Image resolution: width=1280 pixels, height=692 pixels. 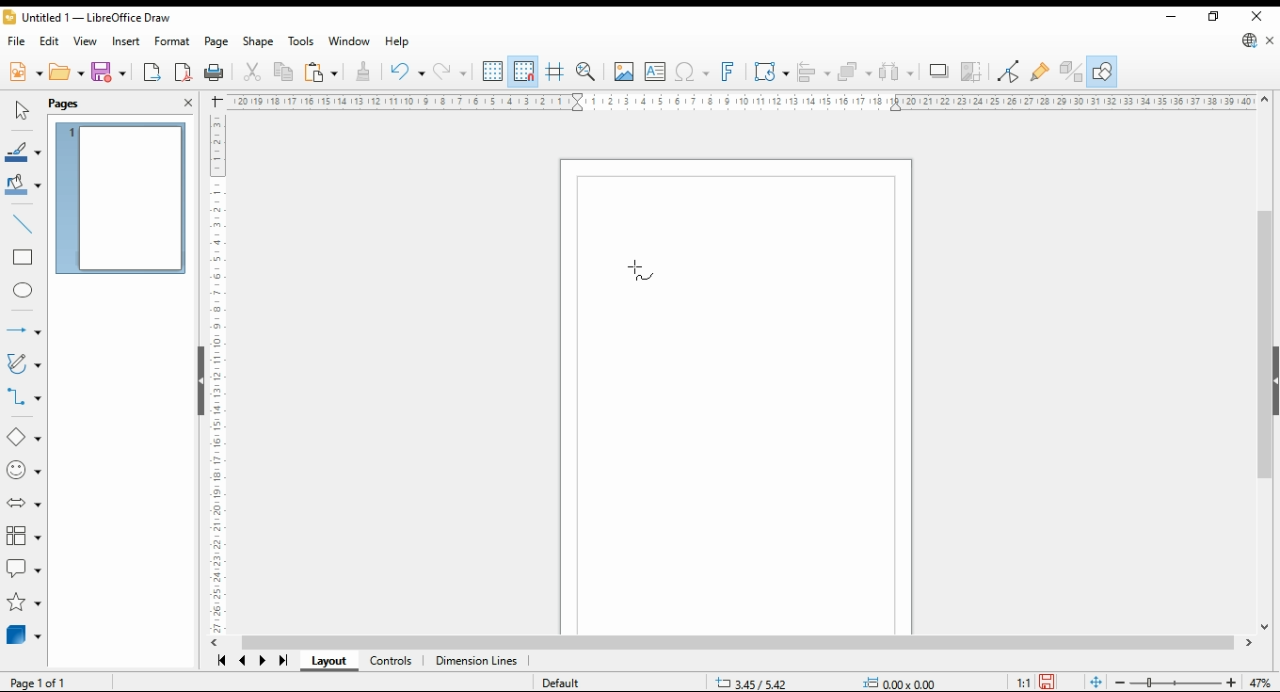 I want to click on minimize, so click(x=1170, y=15).